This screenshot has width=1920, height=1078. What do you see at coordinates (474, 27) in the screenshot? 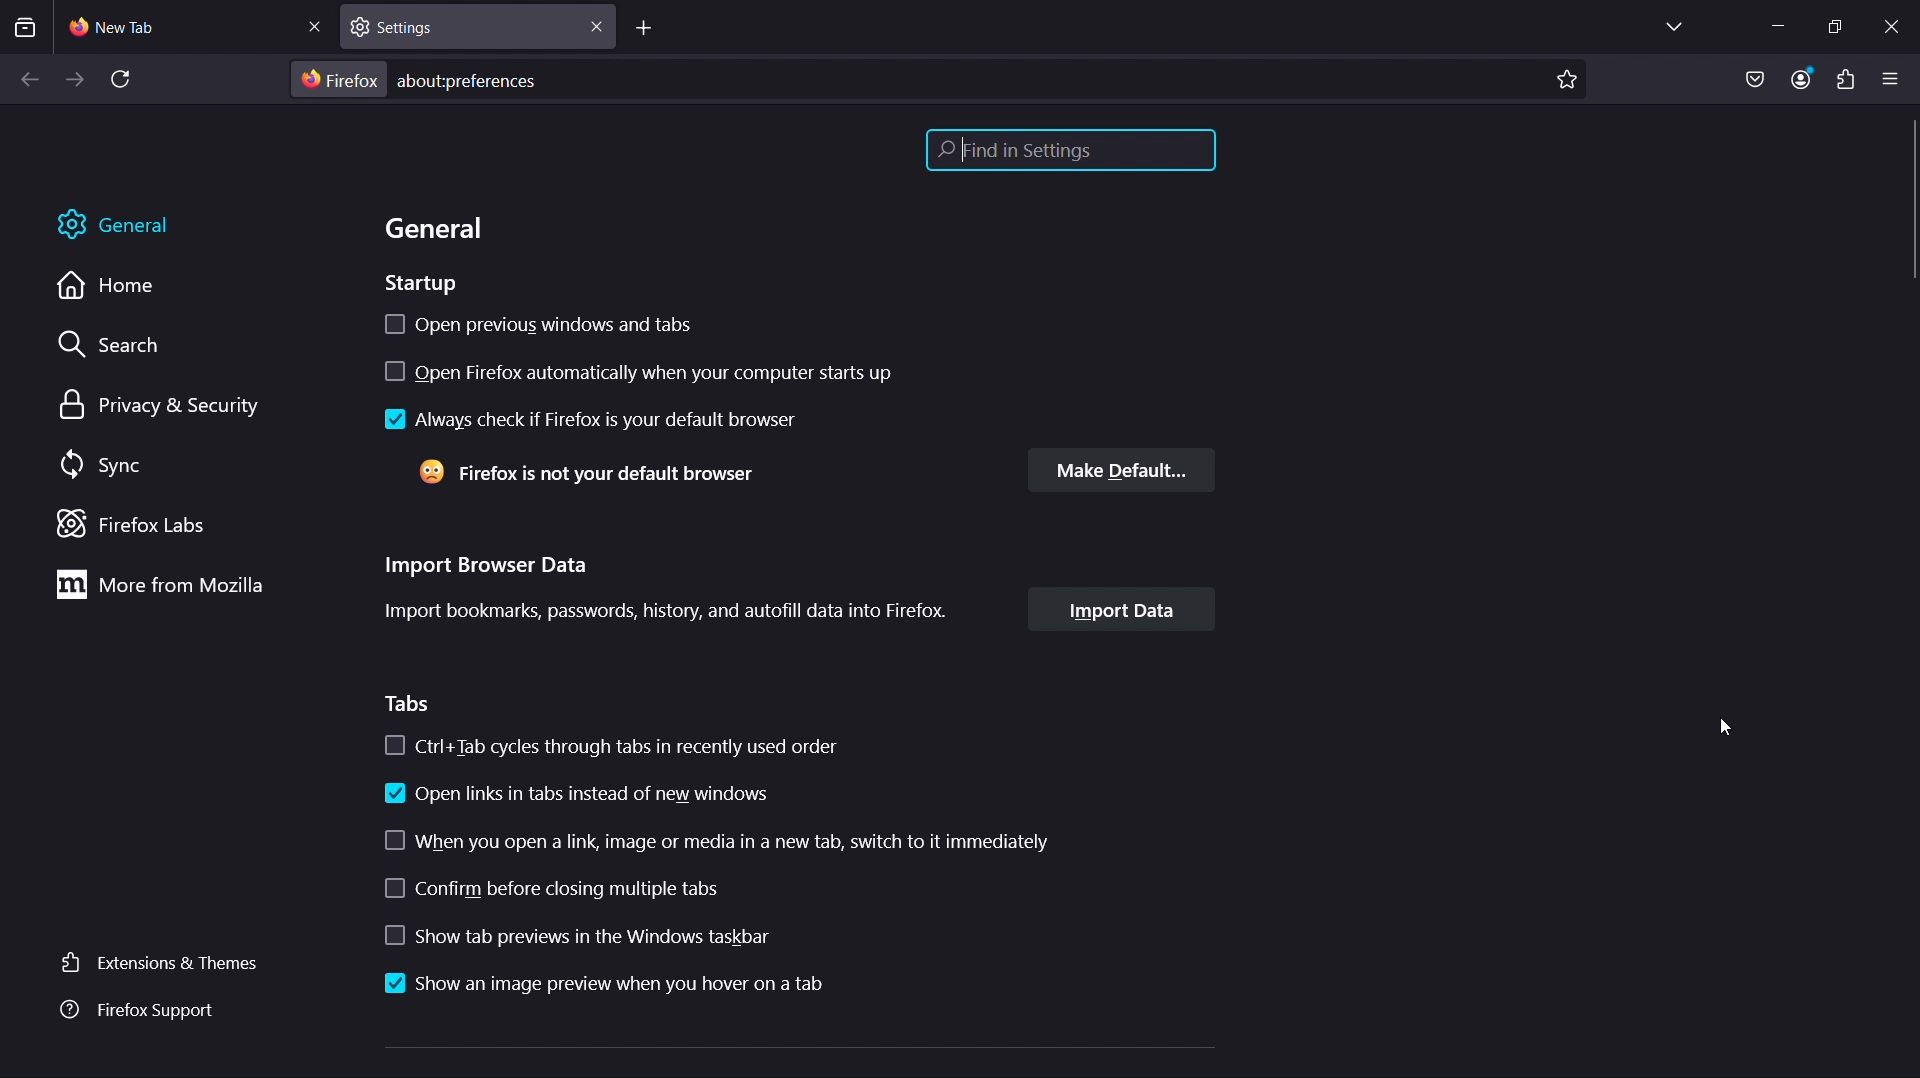
I see `Settings tab` at bounding box center [474, 27].